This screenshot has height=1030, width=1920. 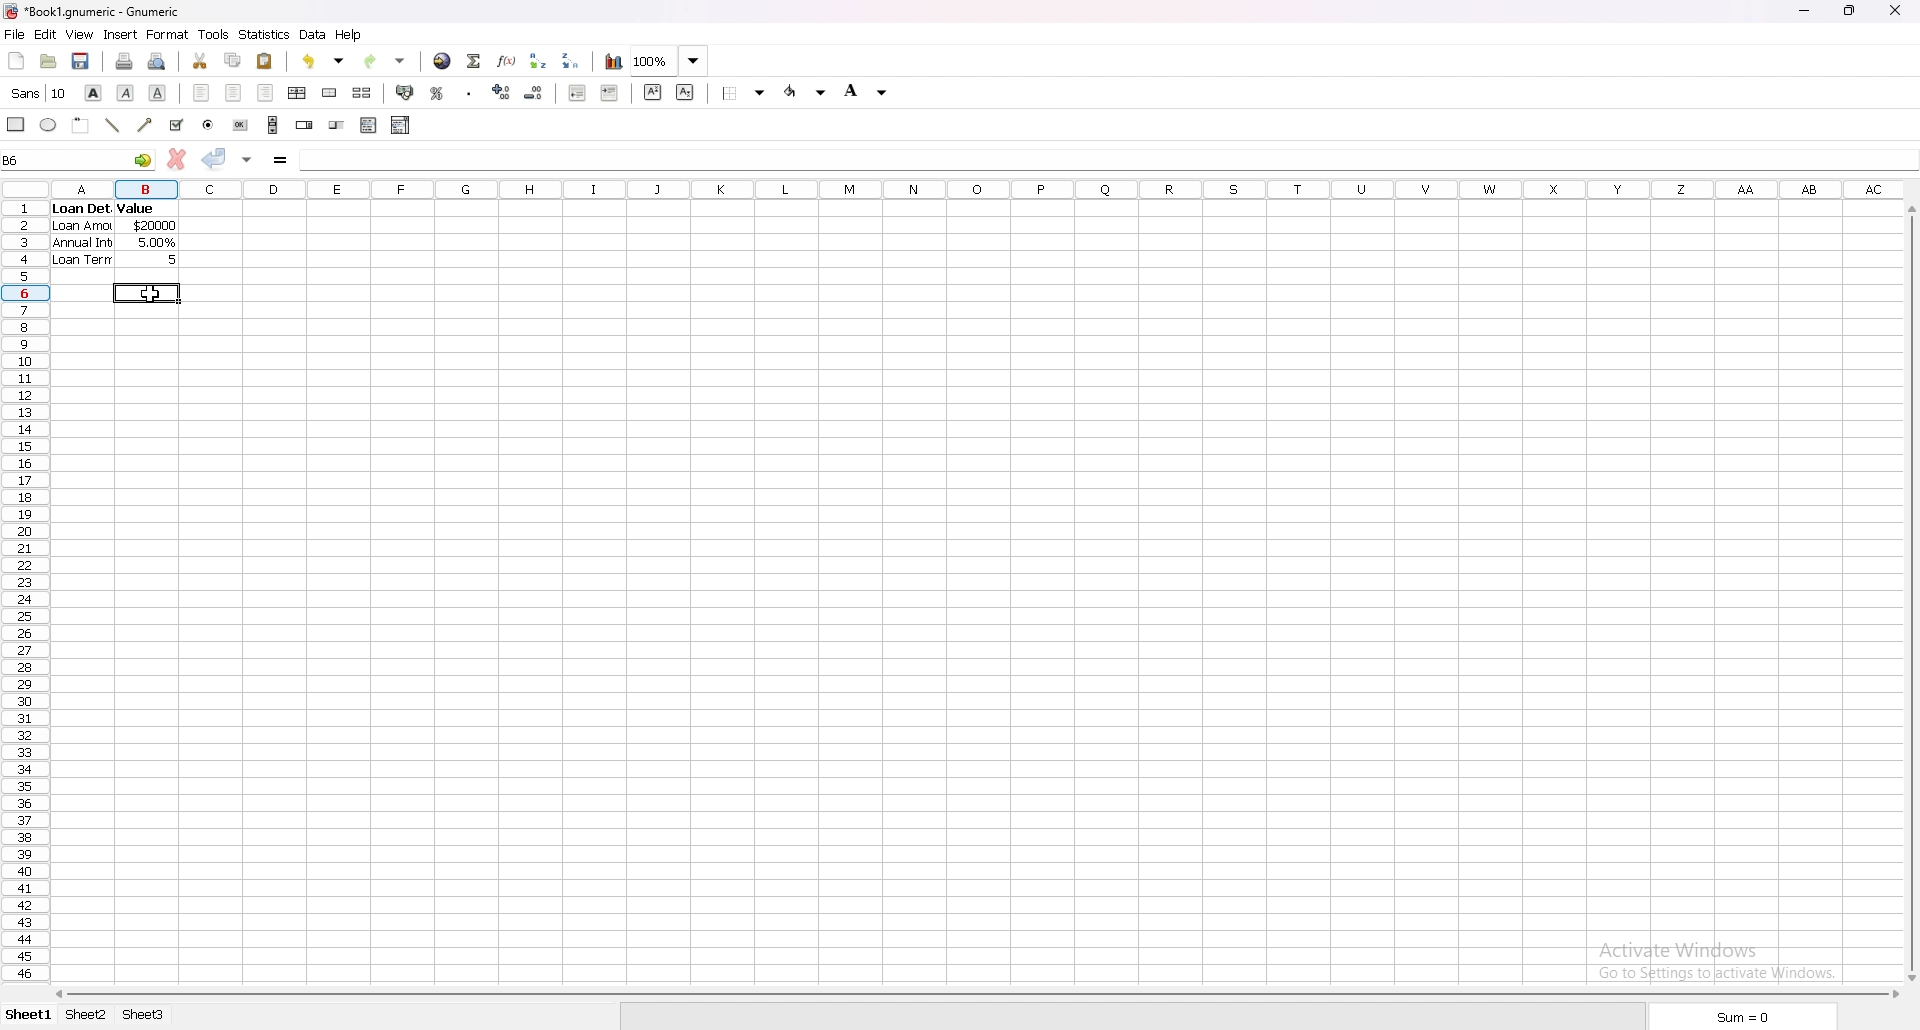 What do you see at coordinates (610, 93) in the screenshot?
I see `increase indent` at bounding box center [610, 93].